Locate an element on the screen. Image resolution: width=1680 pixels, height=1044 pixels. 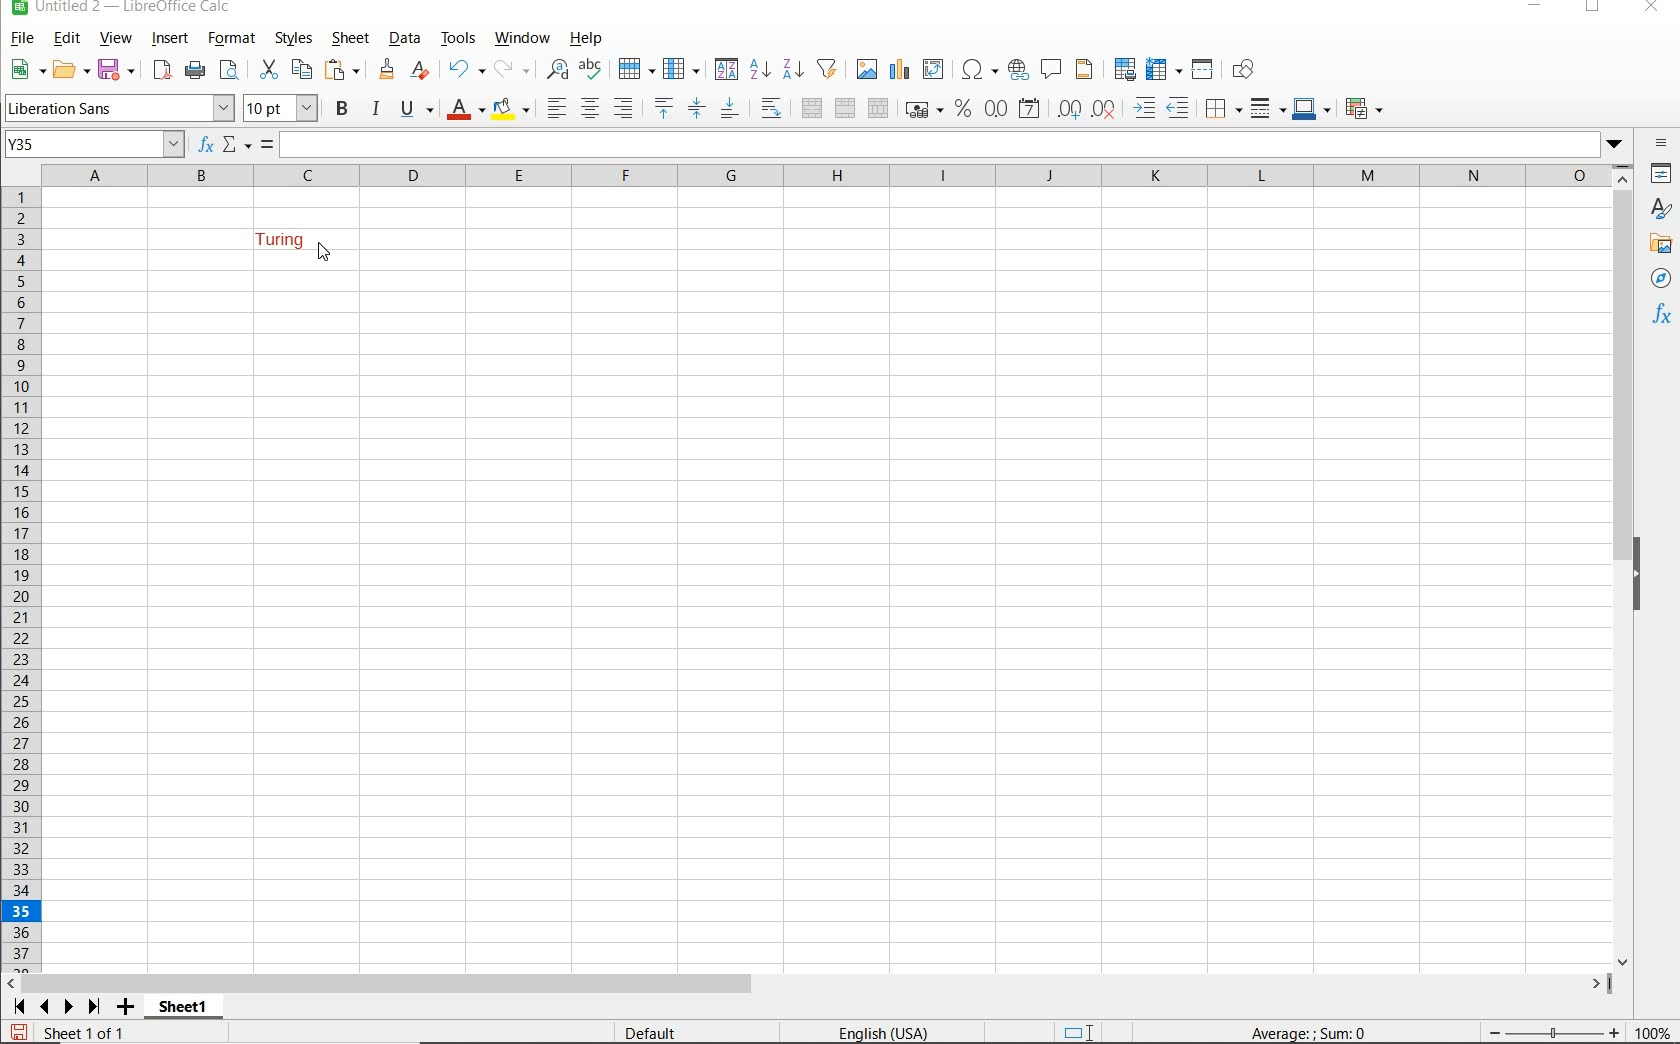
ALIGN BOTTOM is located at coordinates (731, 110).